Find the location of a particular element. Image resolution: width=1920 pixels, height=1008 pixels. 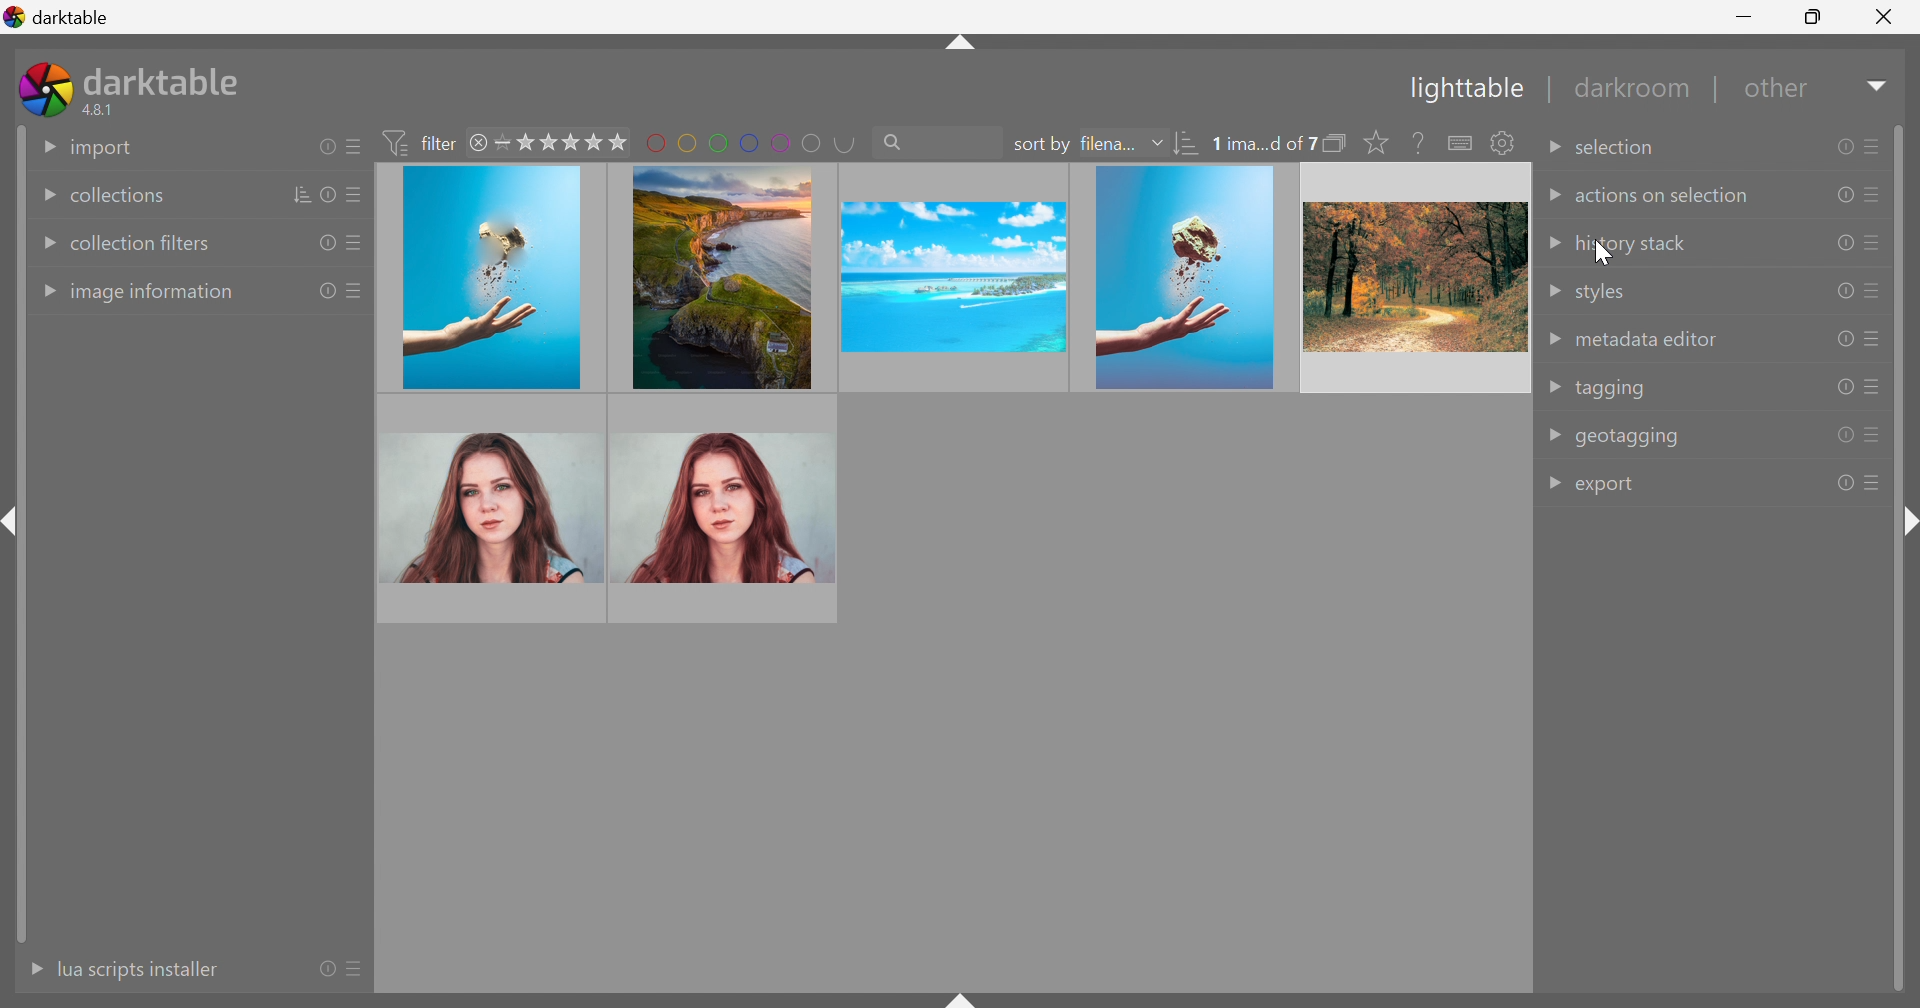

reset is located at coordinates (1846, 387).